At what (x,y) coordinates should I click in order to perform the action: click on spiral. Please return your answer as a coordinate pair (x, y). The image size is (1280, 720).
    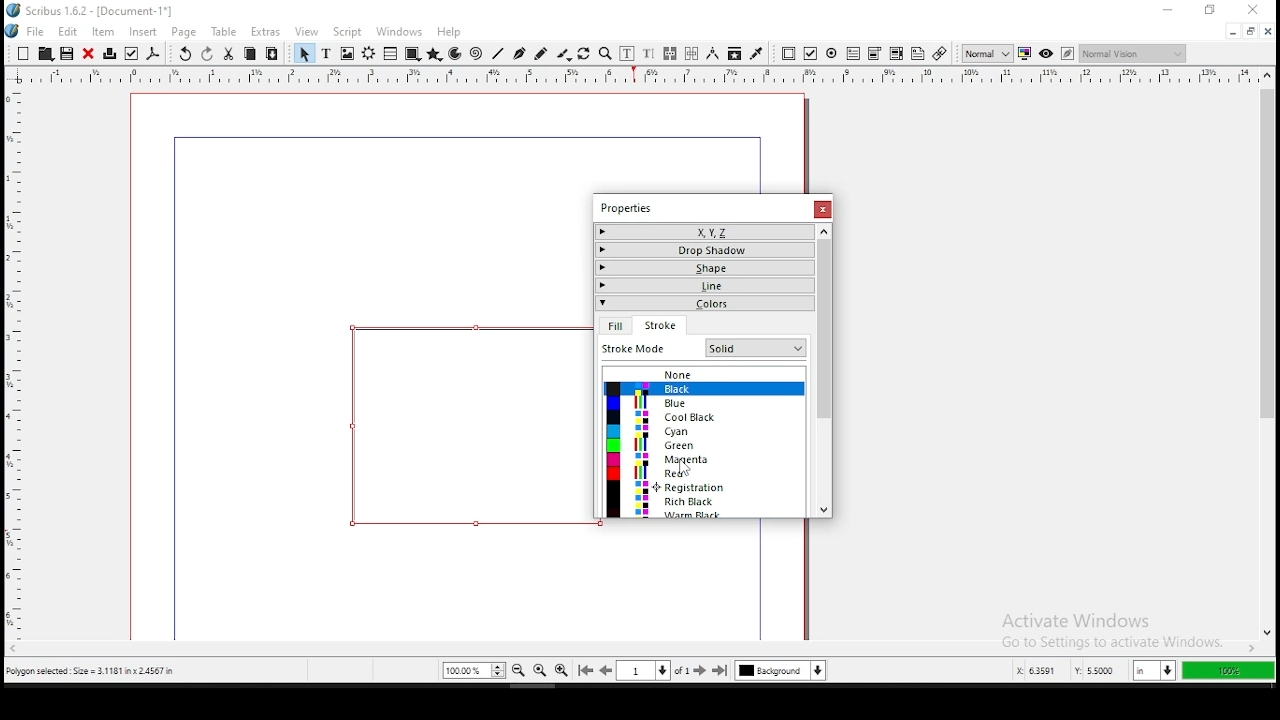
    Looking at the image, I should click on (476, 54).